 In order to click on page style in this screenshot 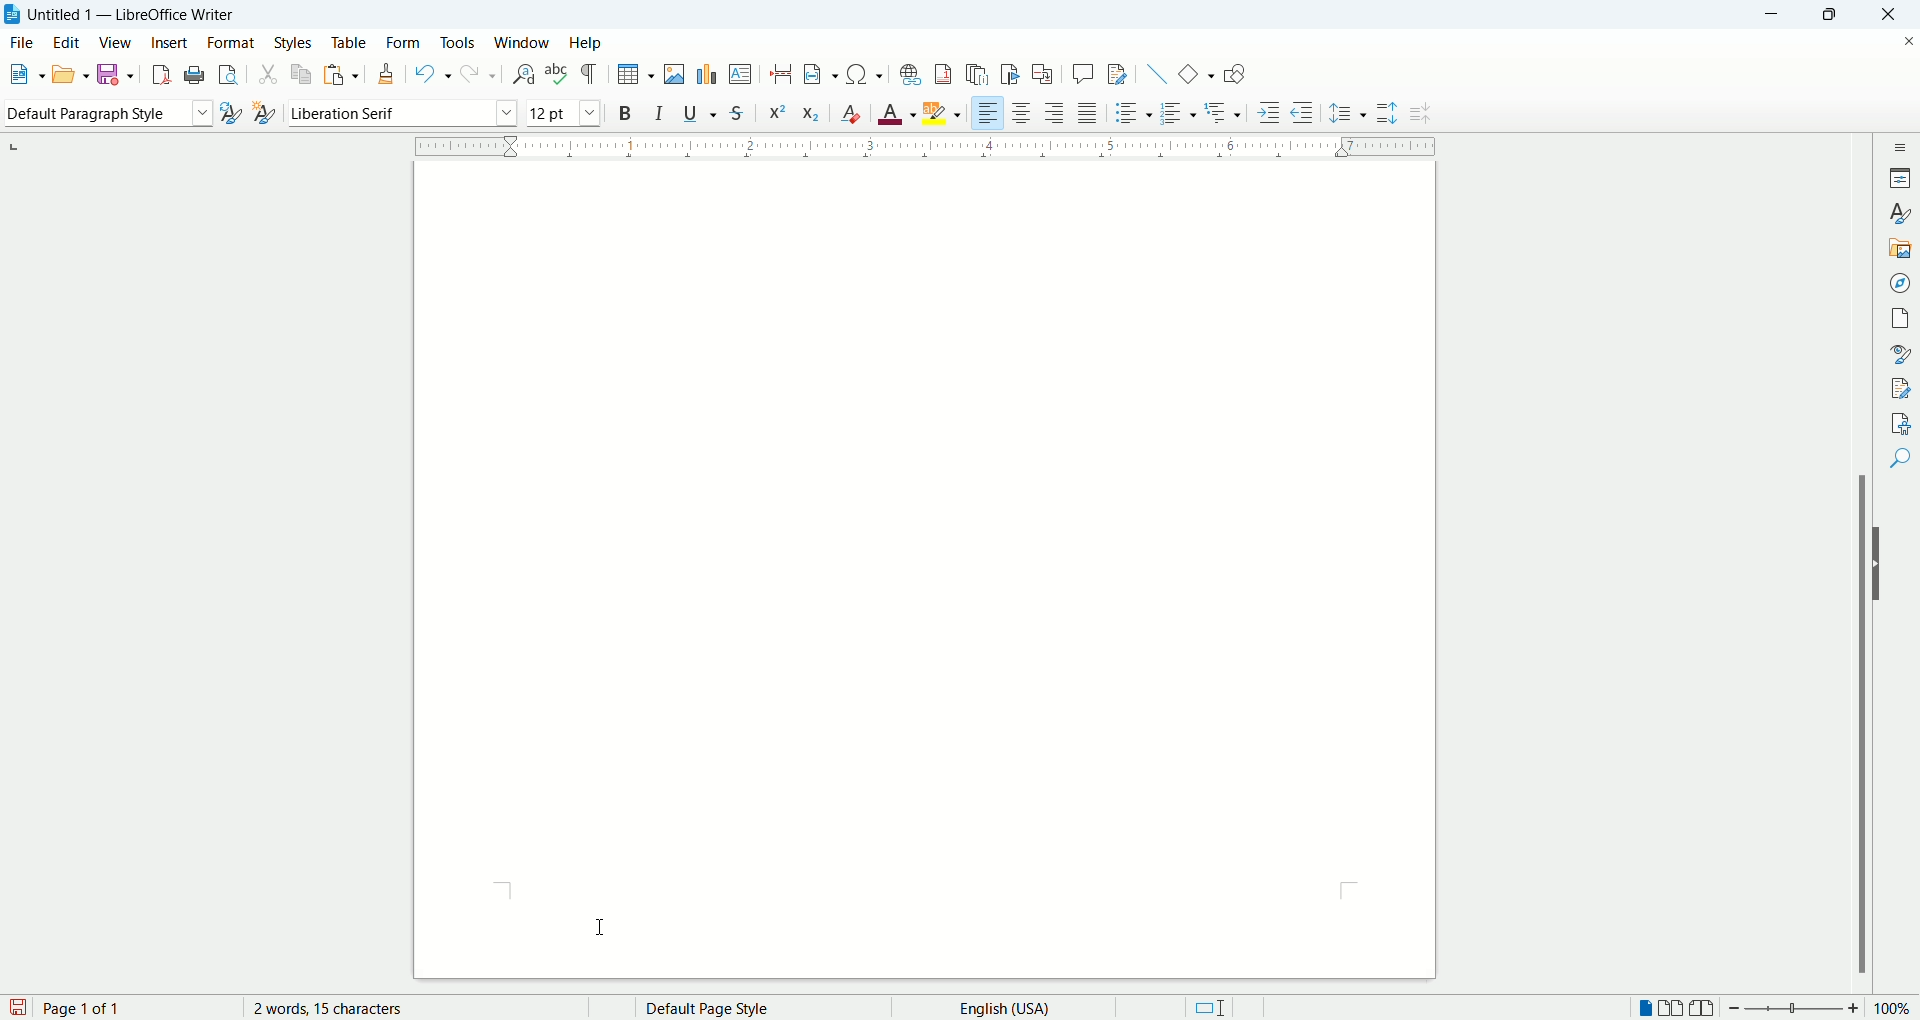, I will do `click(745, 1008)`.